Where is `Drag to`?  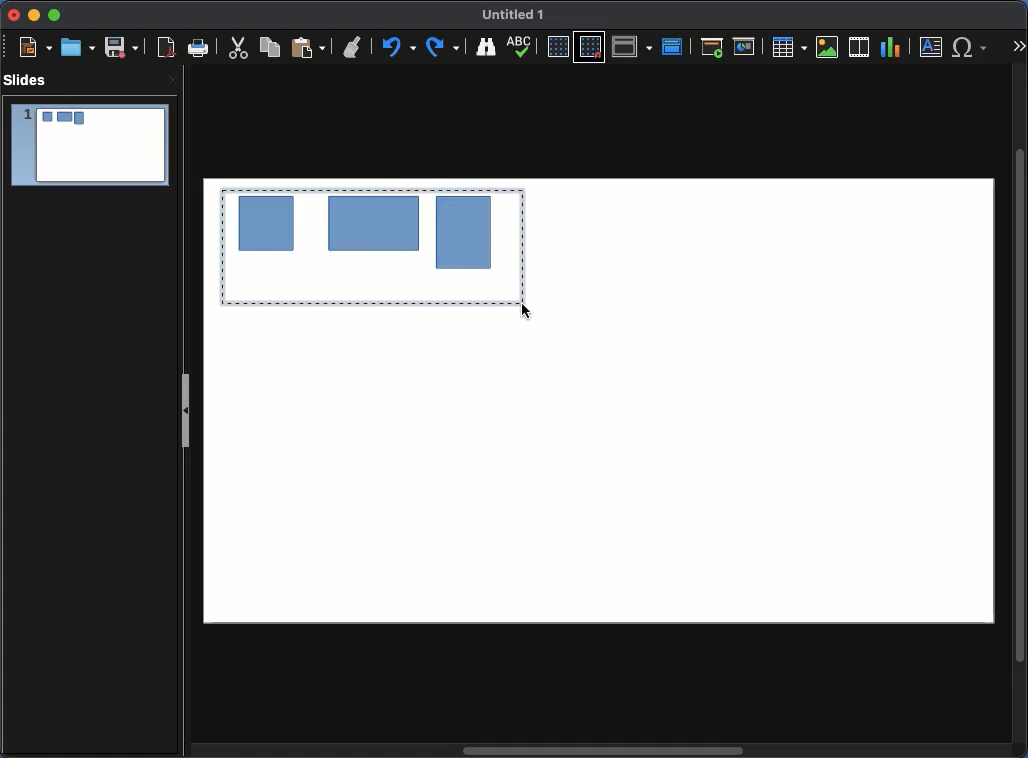
Drag to is located at coordinates (369, 244).